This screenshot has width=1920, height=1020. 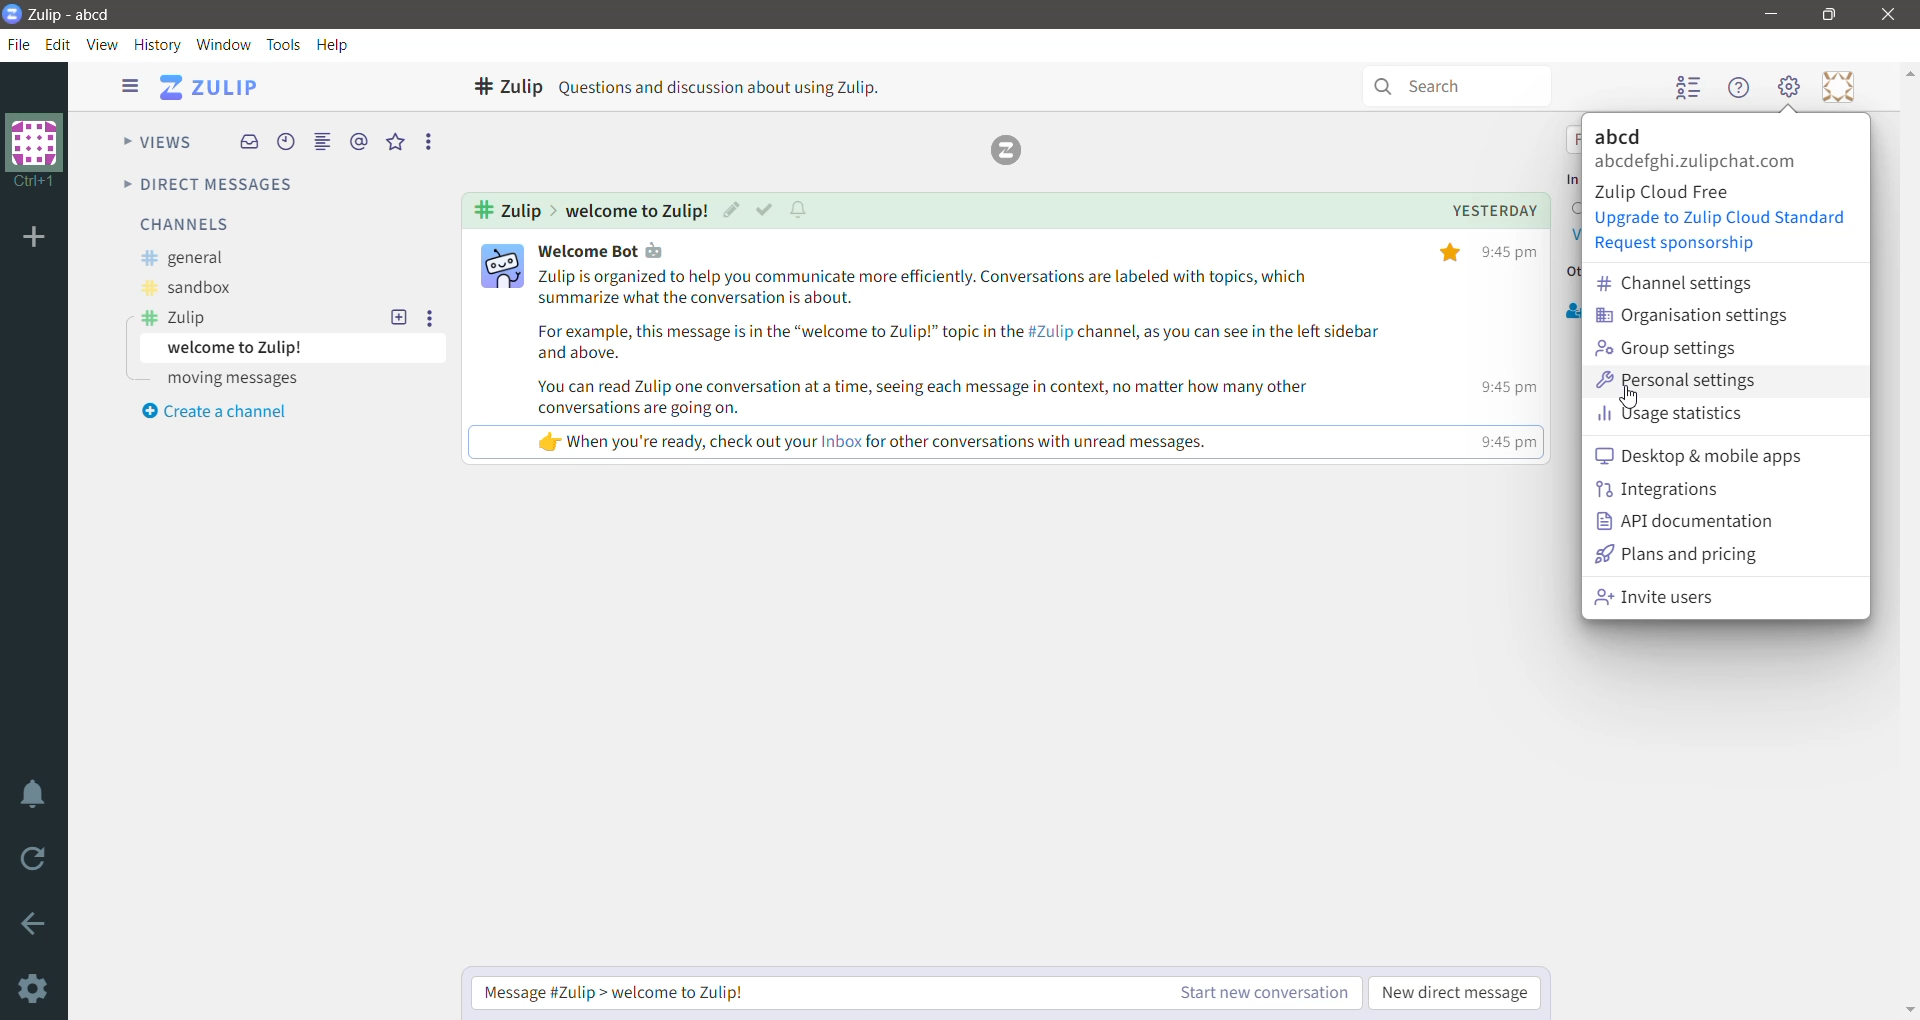 What do you see at coordinates (177, 318) in the screenshot?
I see `Zulip` at bounding box center [177, 318].